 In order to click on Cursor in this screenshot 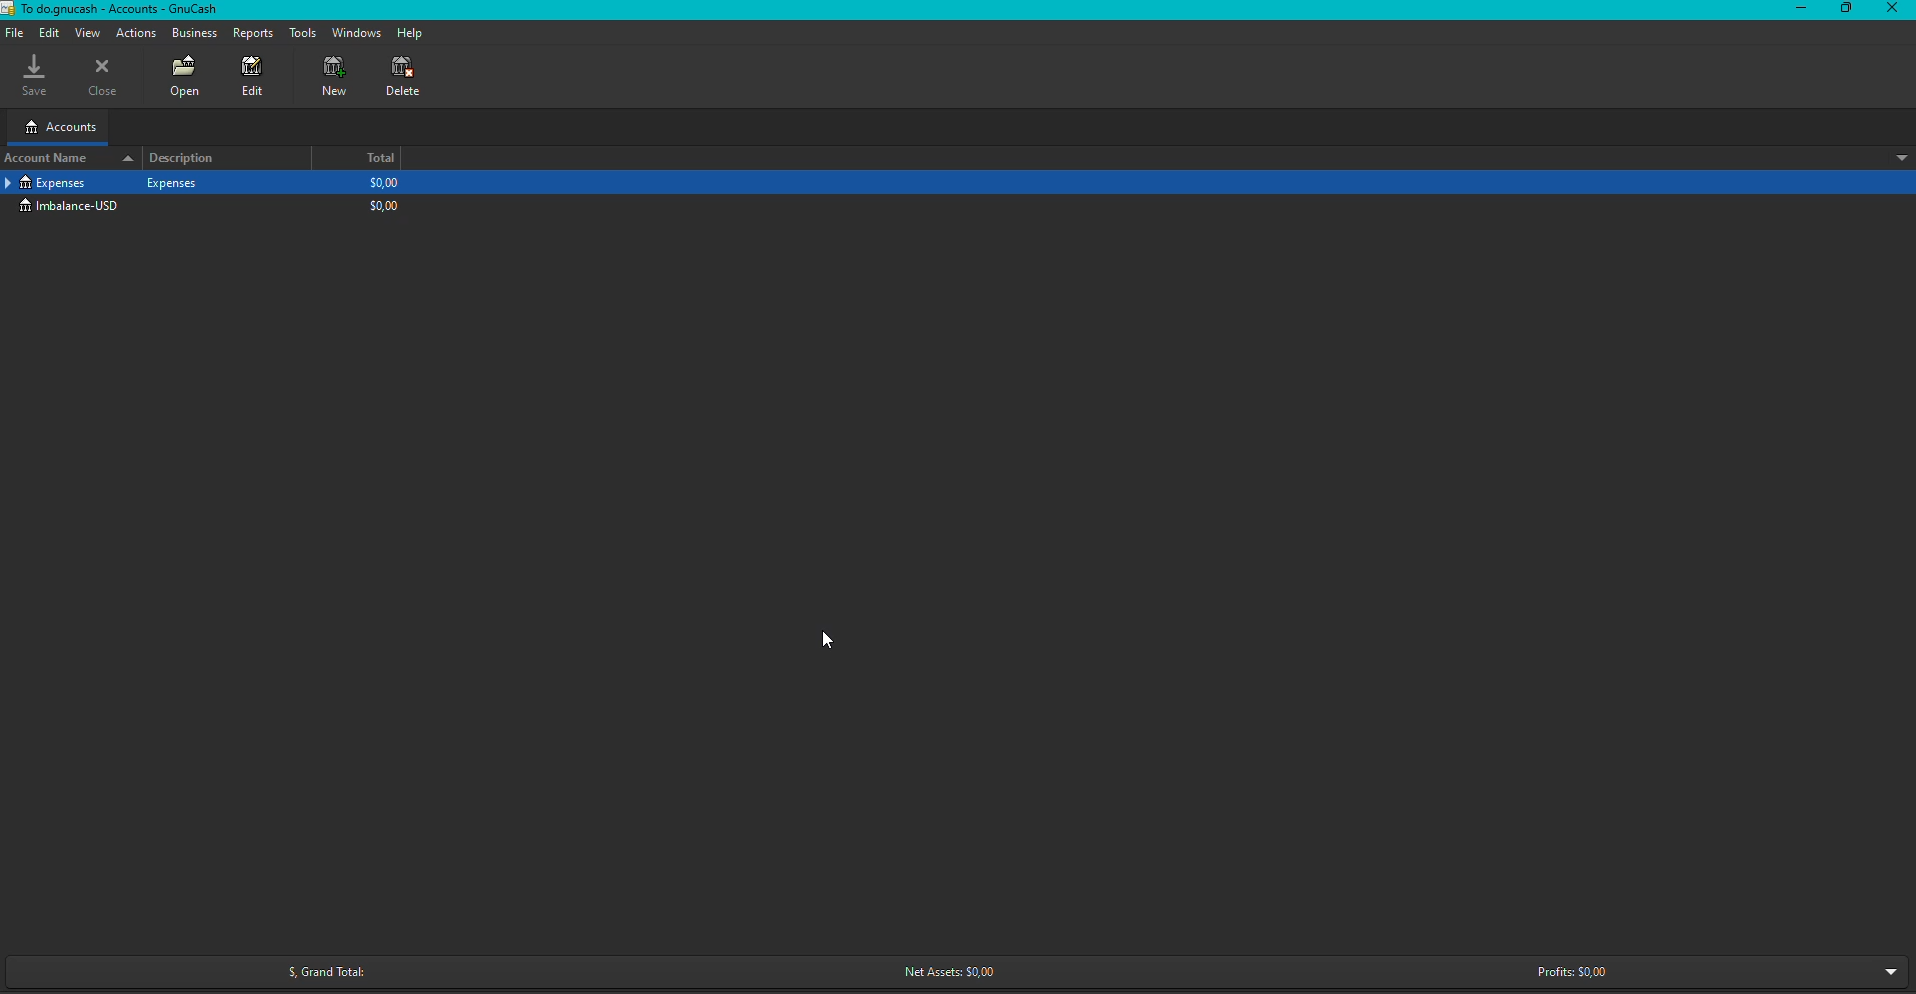, I will do `click(833, 644)`.